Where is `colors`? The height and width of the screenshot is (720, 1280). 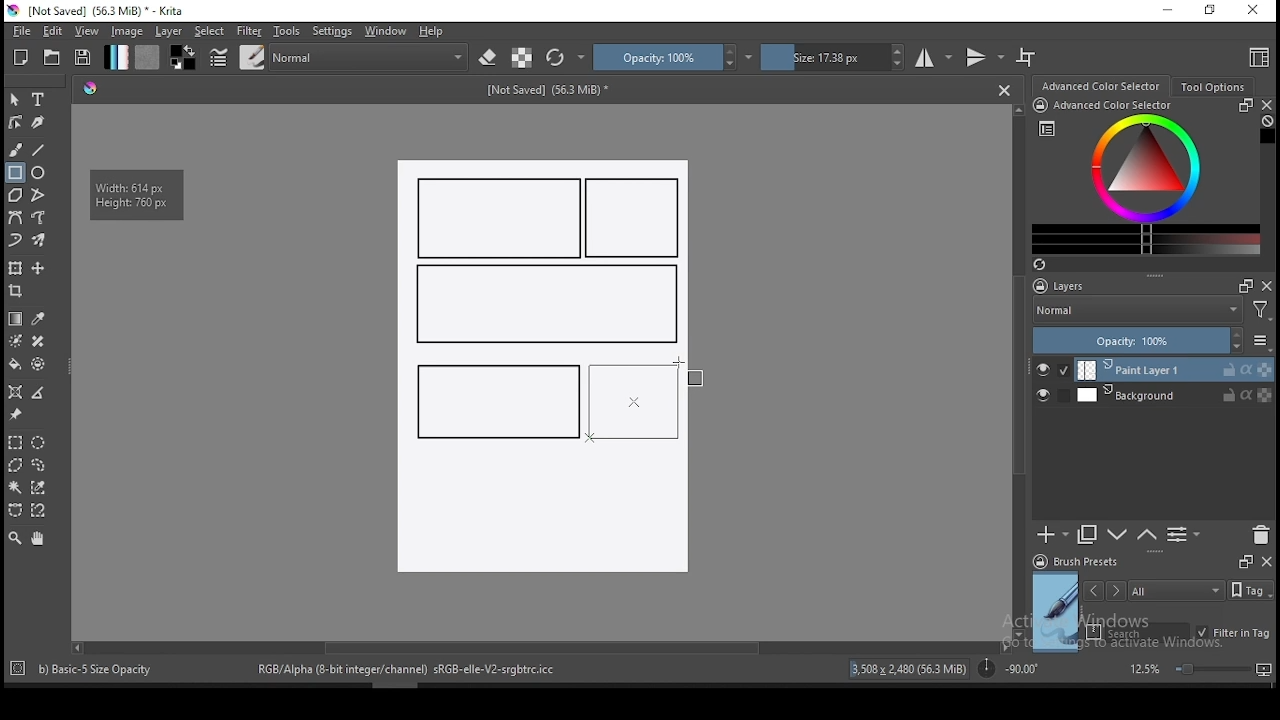
colors is located at coordinates (183, 57).